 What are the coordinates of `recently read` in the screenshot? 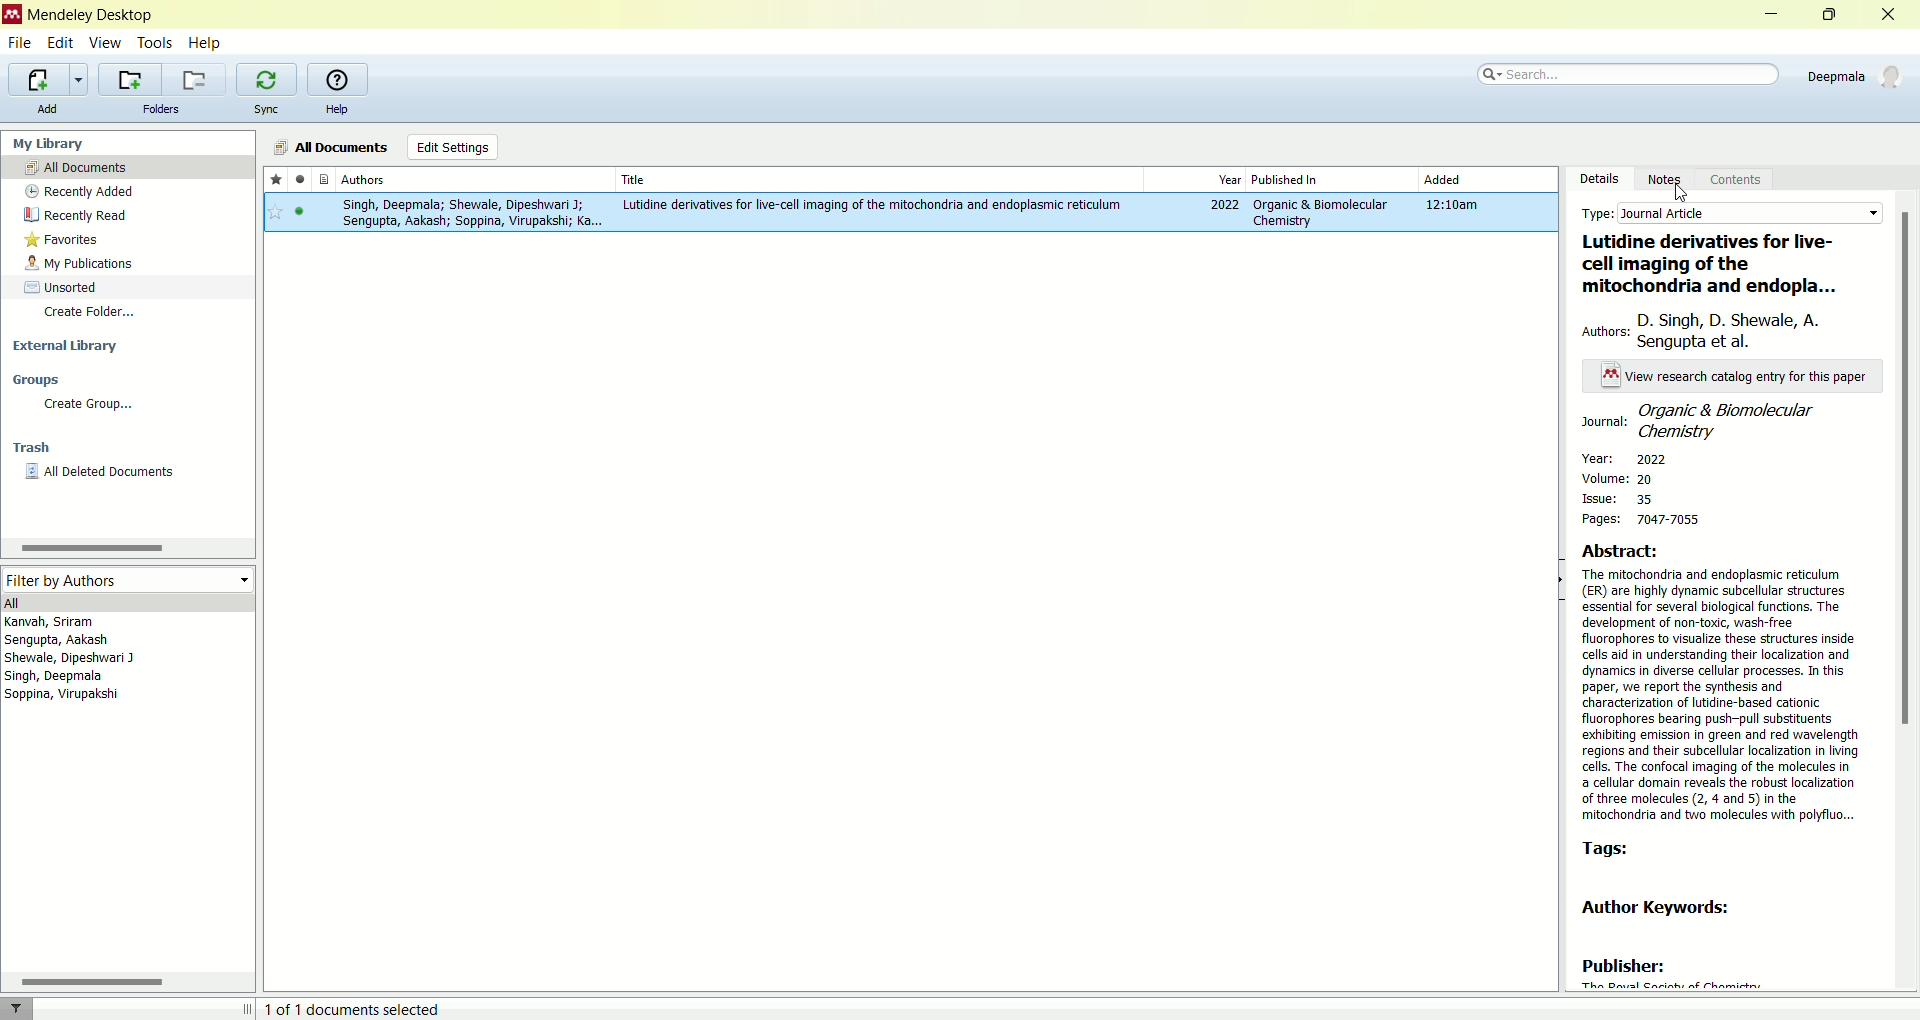 It's located at (125, 214).